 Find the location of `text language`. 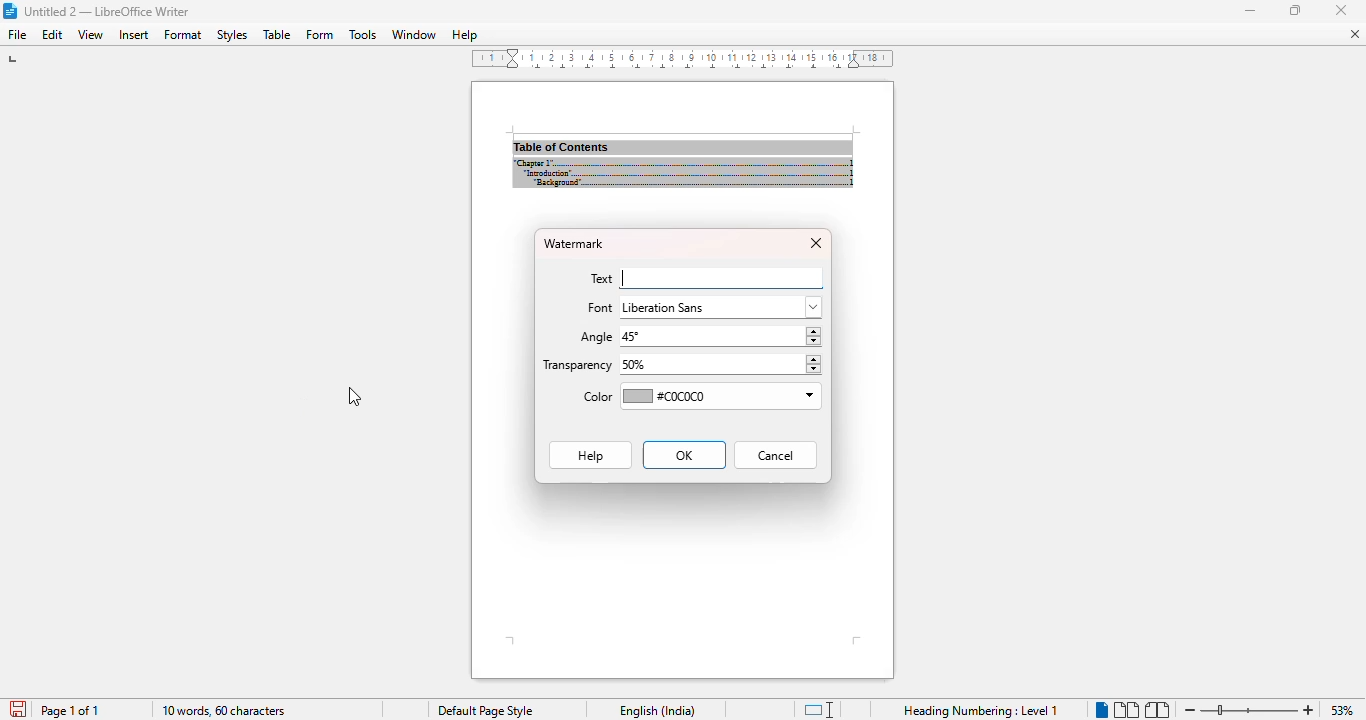

text language is located at coordinates (659, 710).